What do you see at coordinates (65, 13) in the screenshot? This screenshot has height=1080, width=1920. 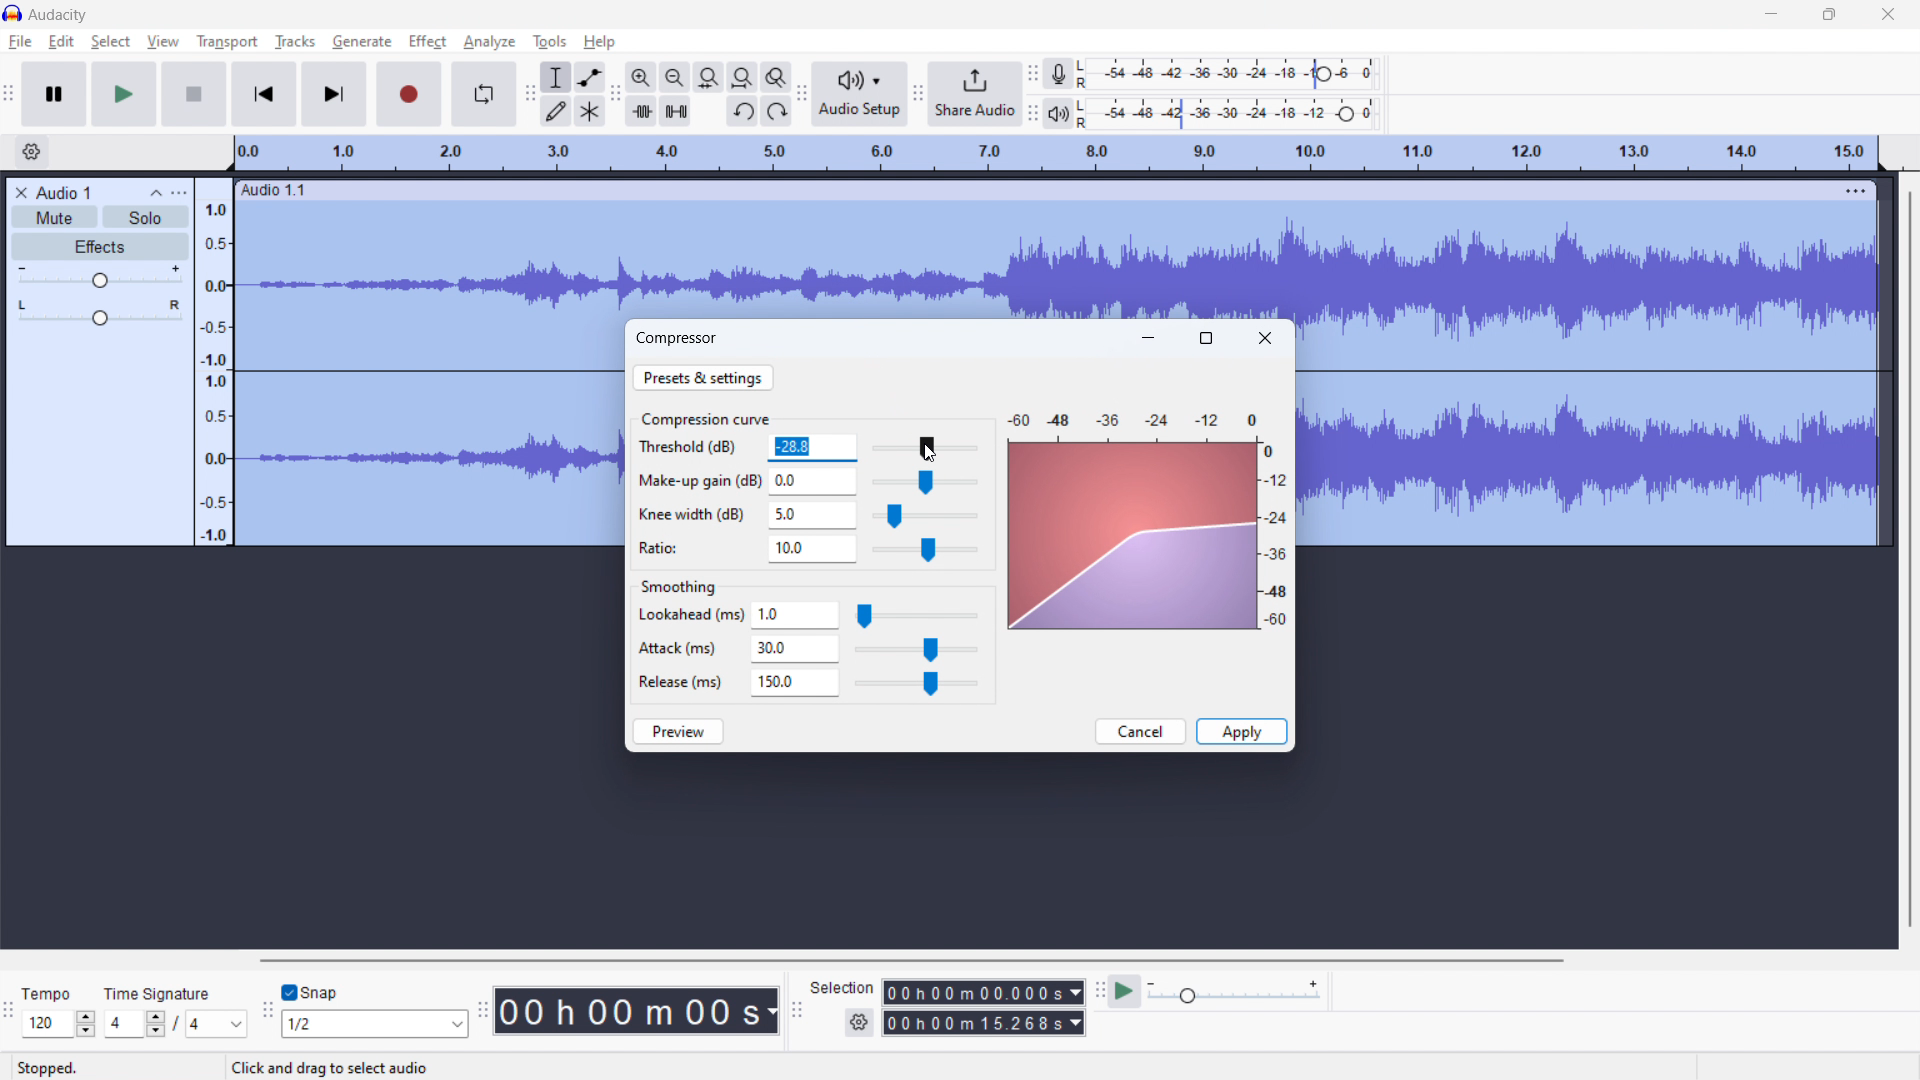 I see `Audacity (title)` at bounding box center [65, 13].